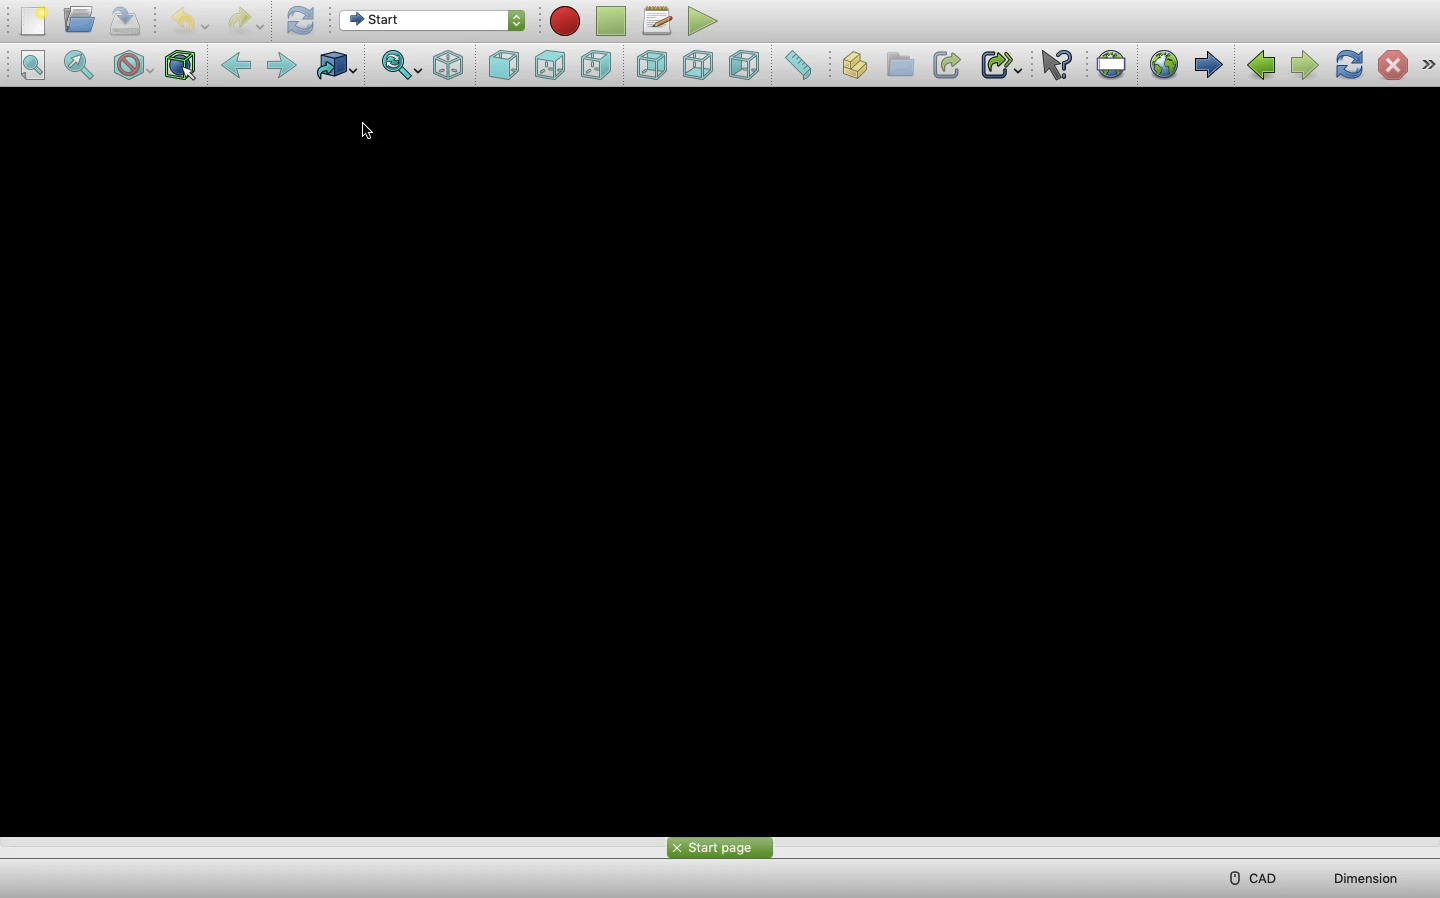 This screenshot has width=1440, height=898. Describe the element at coordinates (651, 65) in the screenshot. I see `Rear` at that location.